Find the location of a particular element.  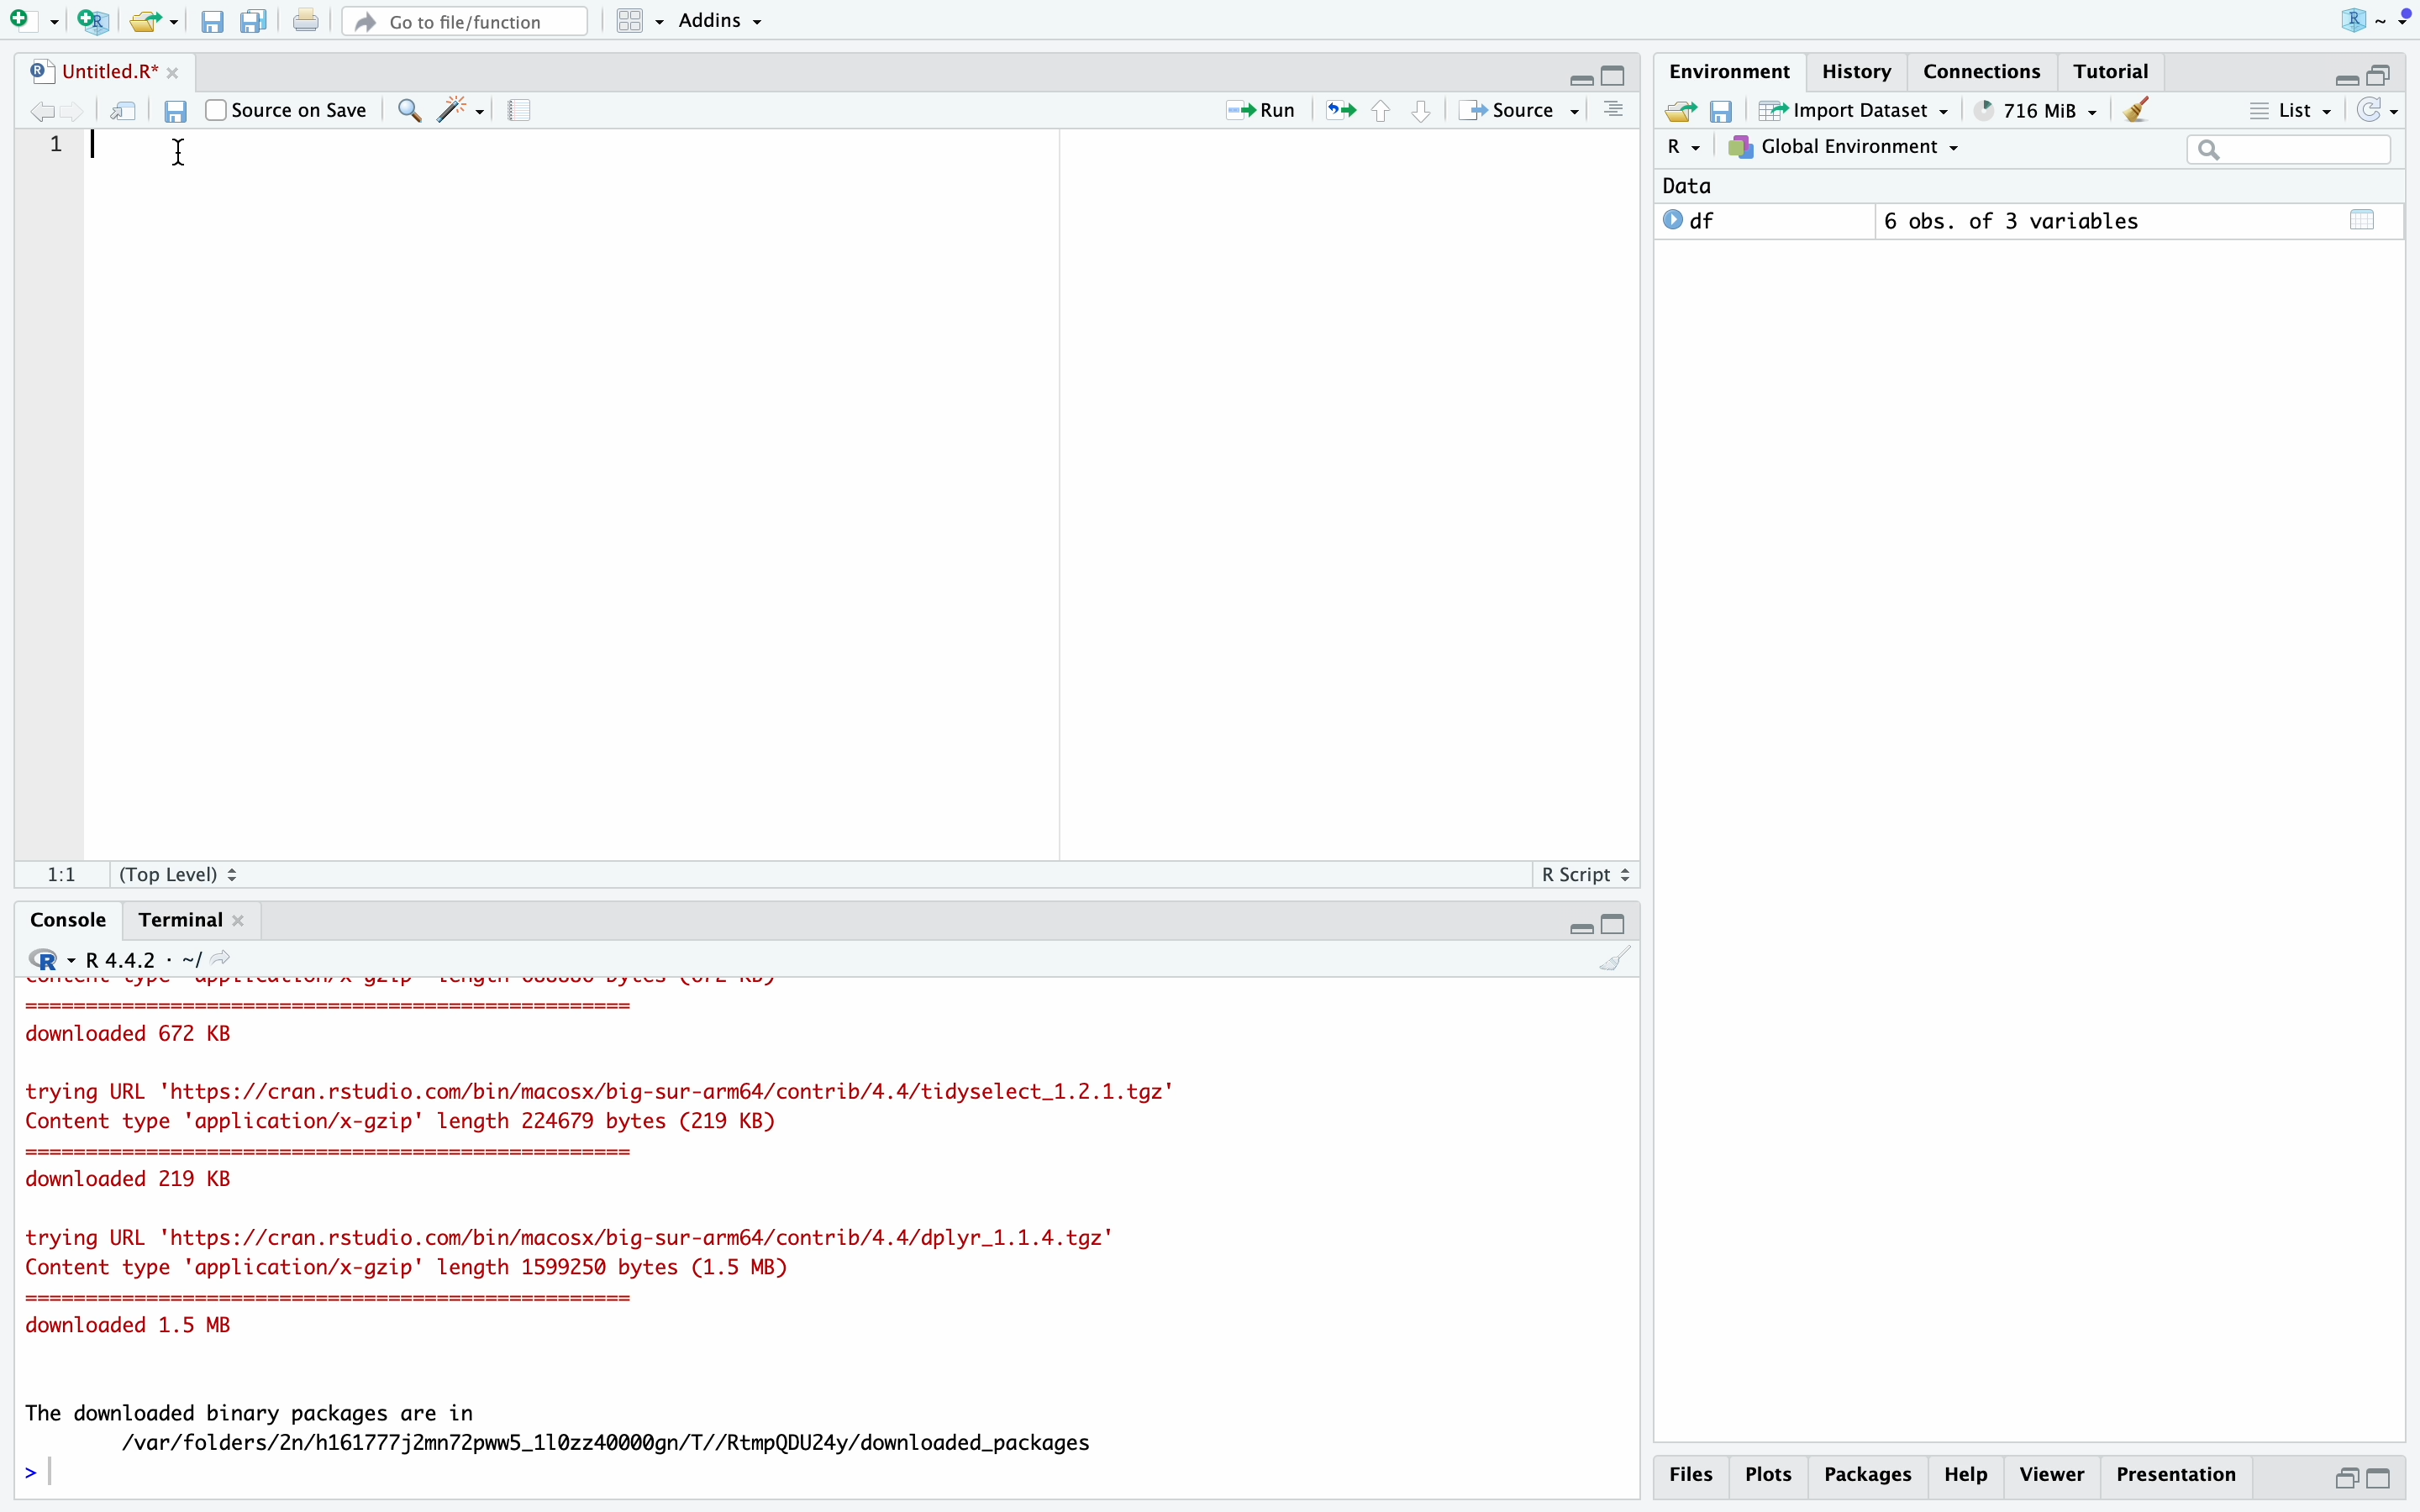

Save all open files is located at coordinates (255, 21).